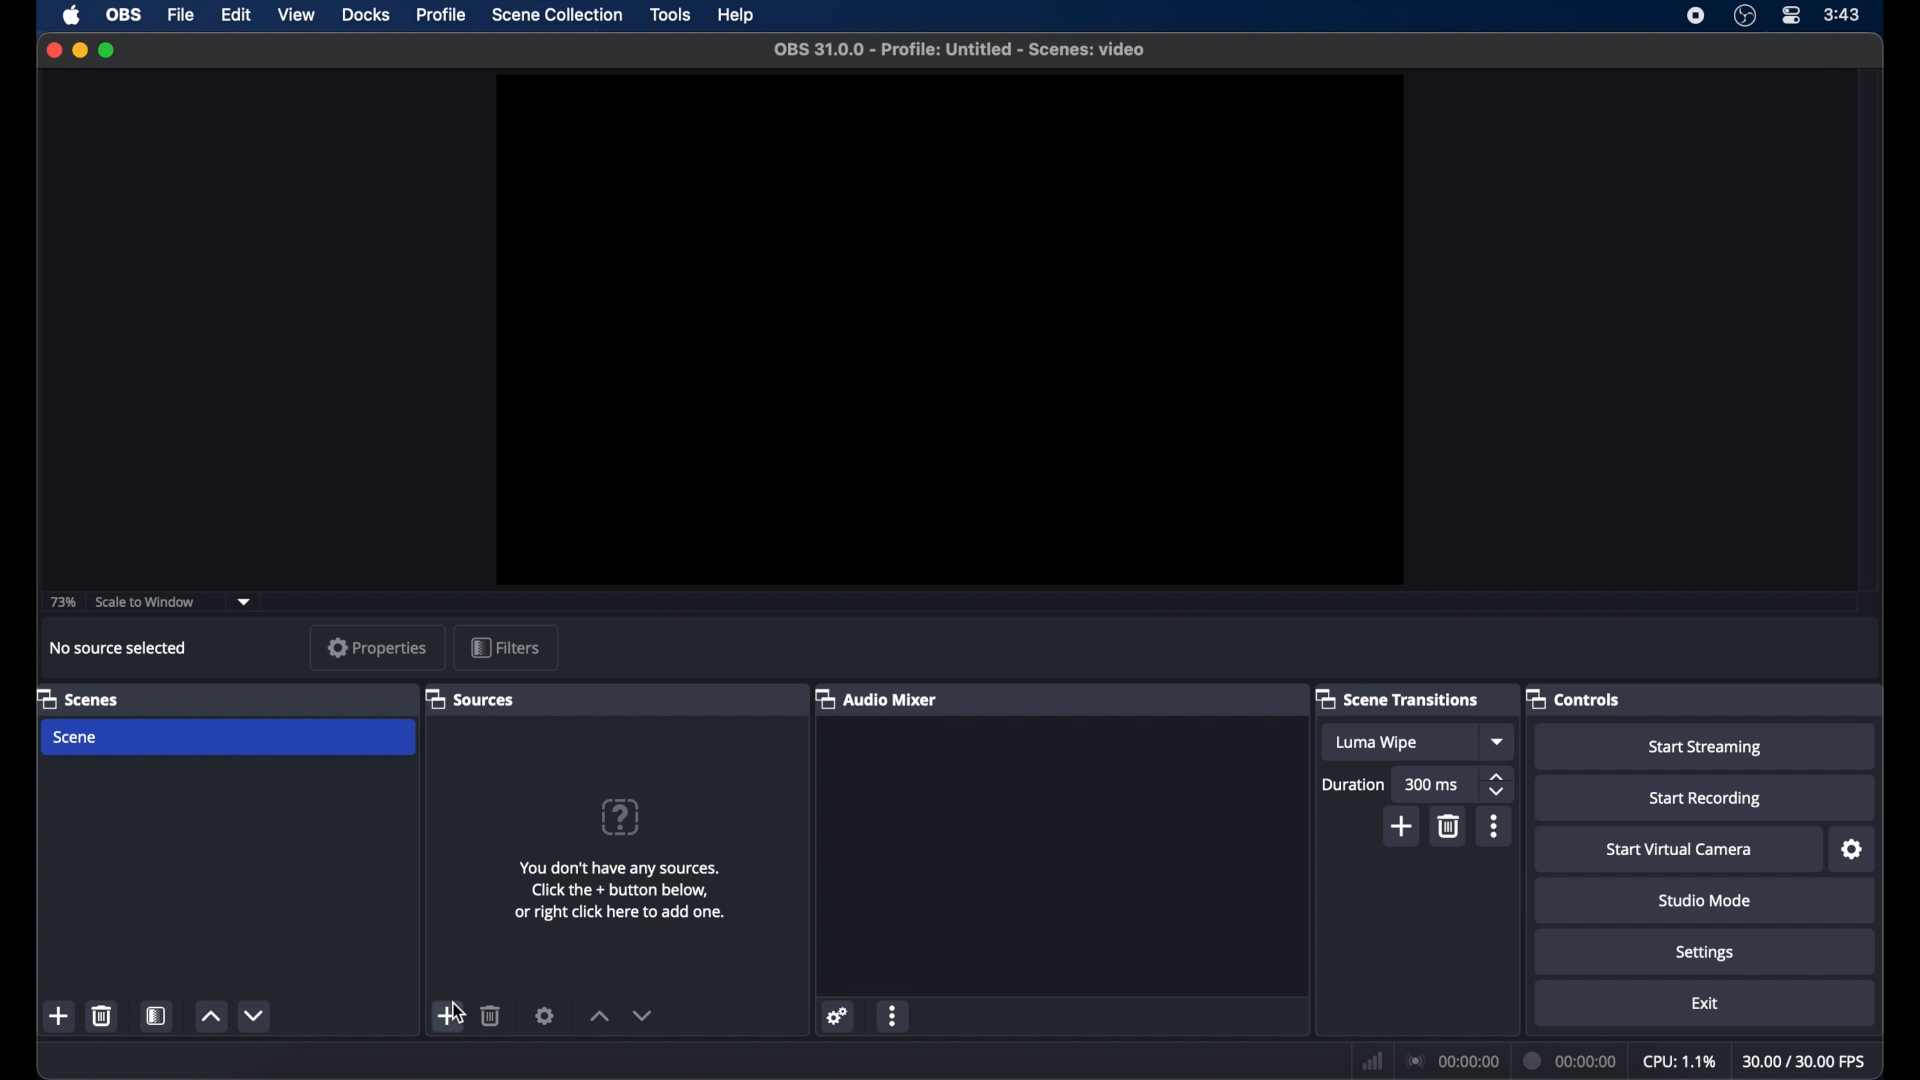  What do you see at coordinates (838, 1016) in the screenshot?
I see `settings` at bounding box center [838, 1016].